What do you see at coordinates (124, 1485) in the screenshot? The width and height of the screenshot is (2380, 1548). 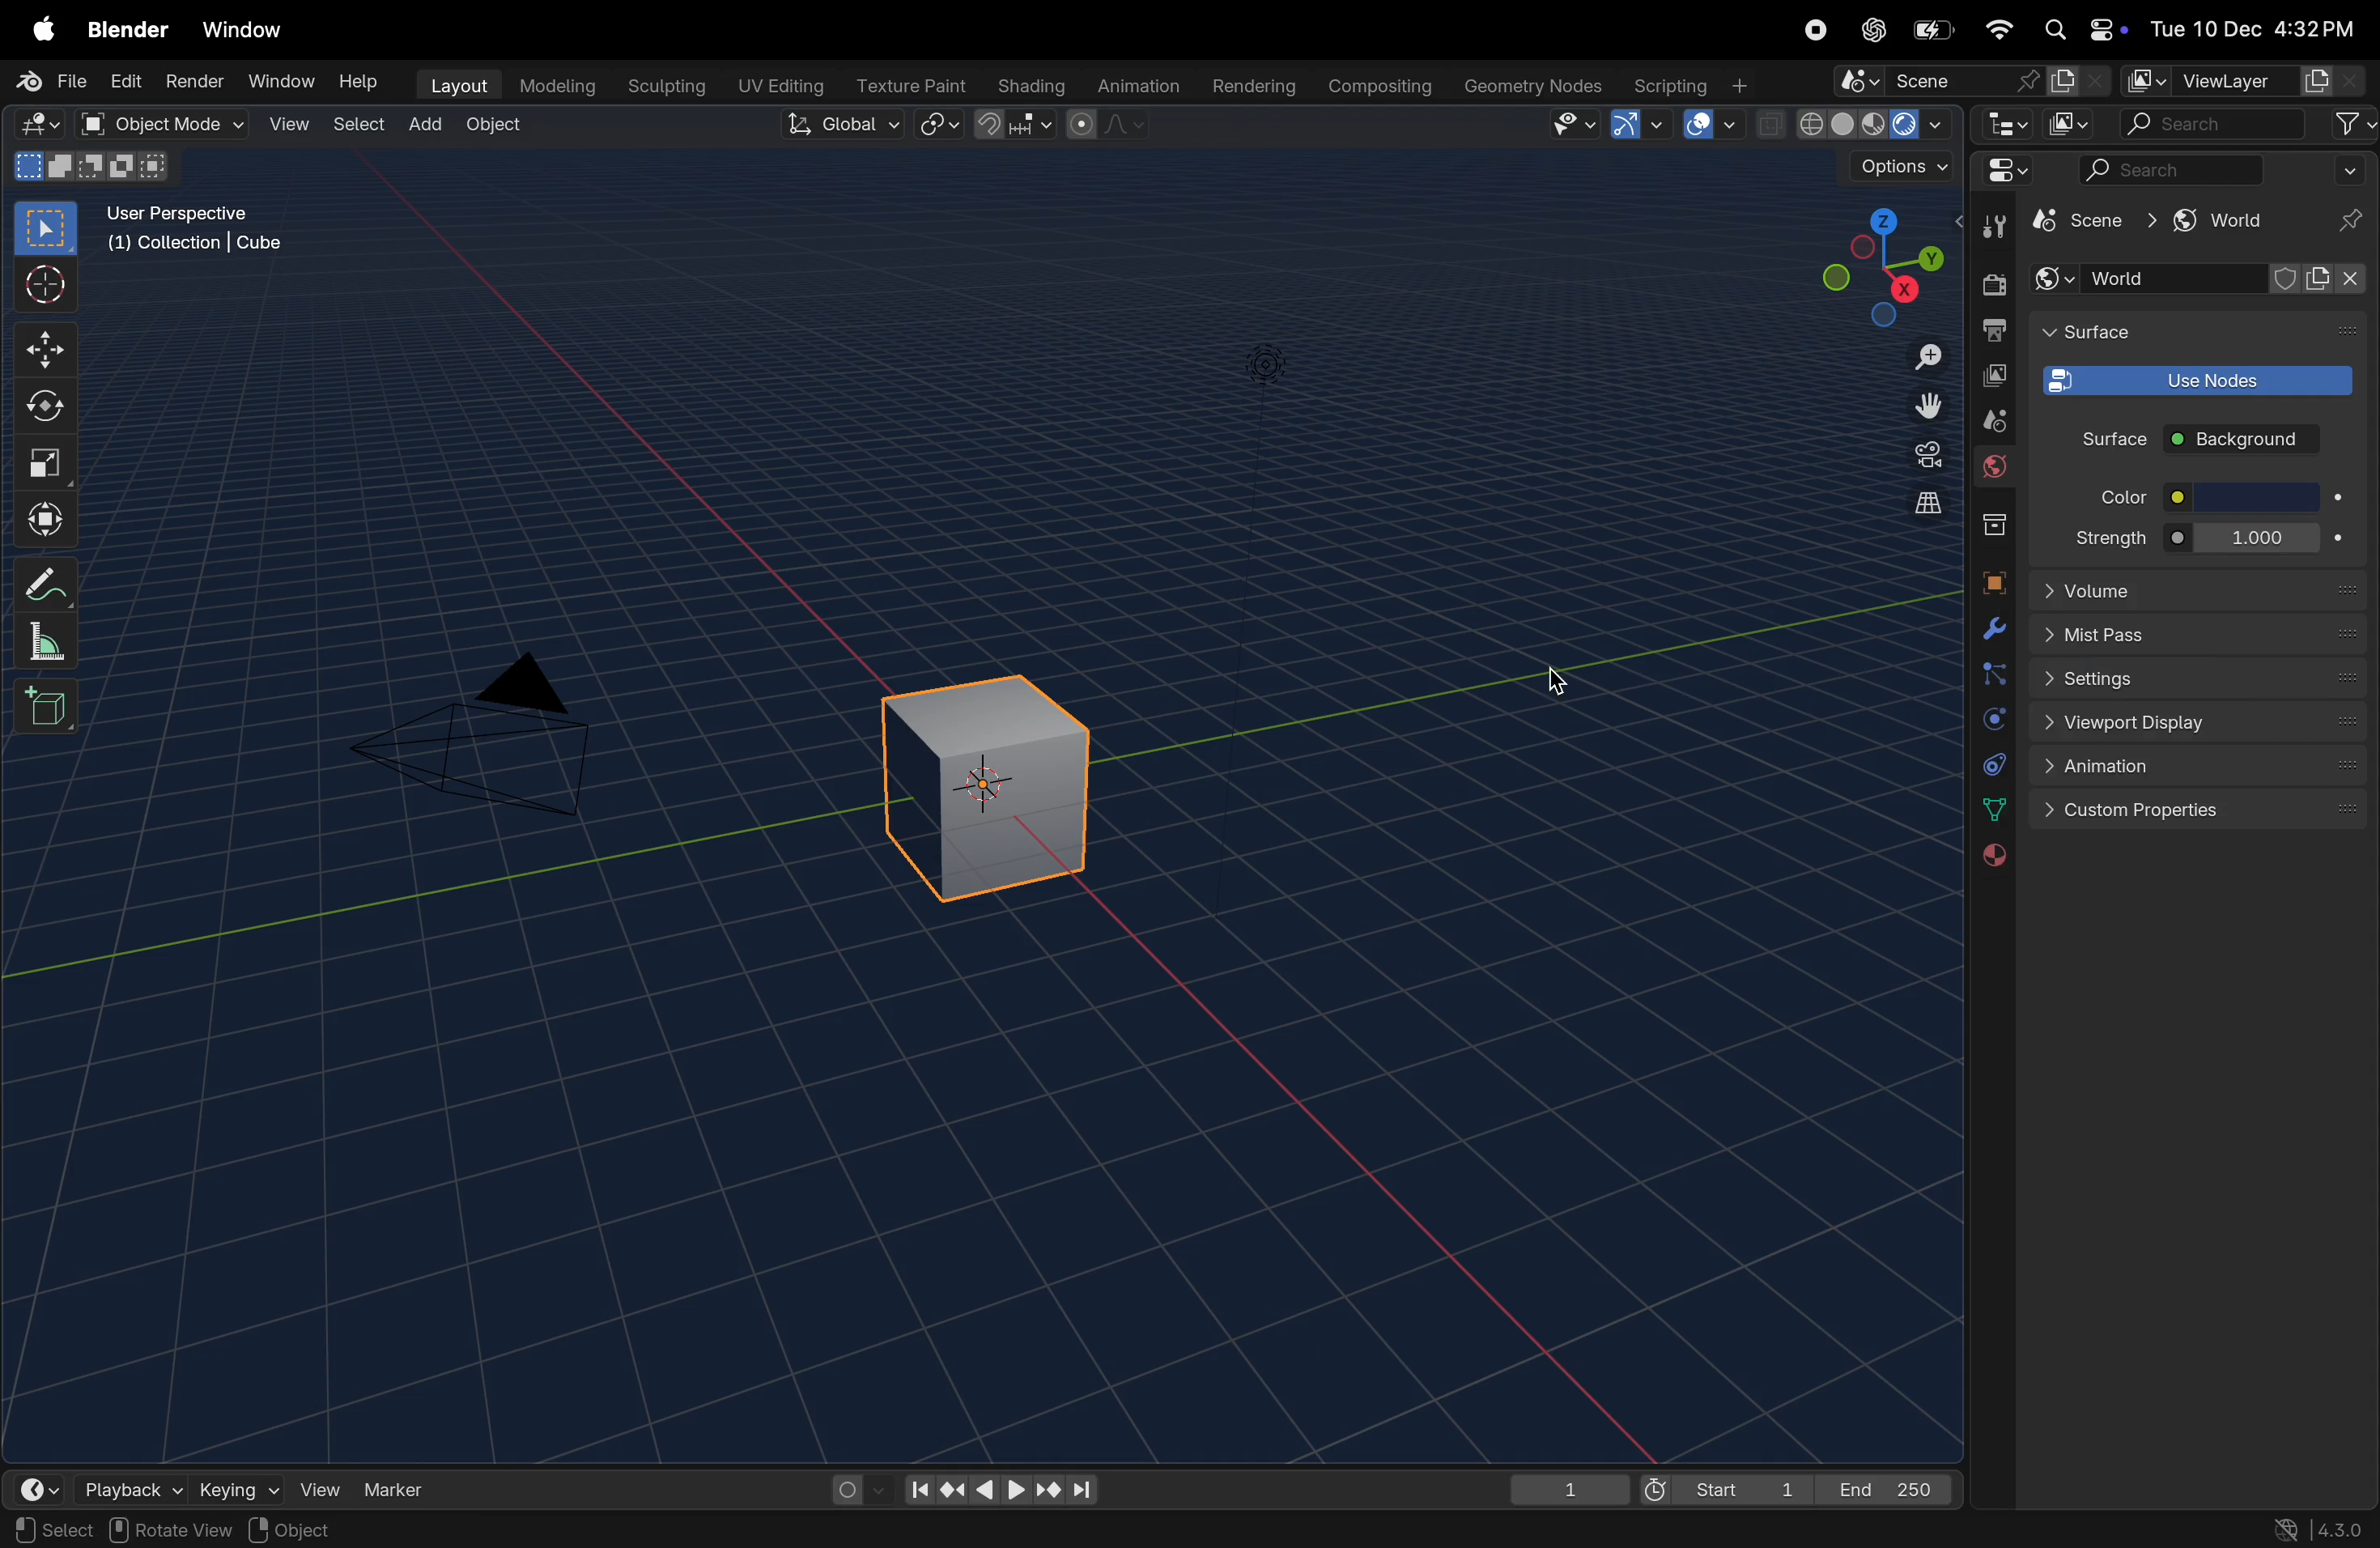 I see `playback` at bounding box center [124, 1485].